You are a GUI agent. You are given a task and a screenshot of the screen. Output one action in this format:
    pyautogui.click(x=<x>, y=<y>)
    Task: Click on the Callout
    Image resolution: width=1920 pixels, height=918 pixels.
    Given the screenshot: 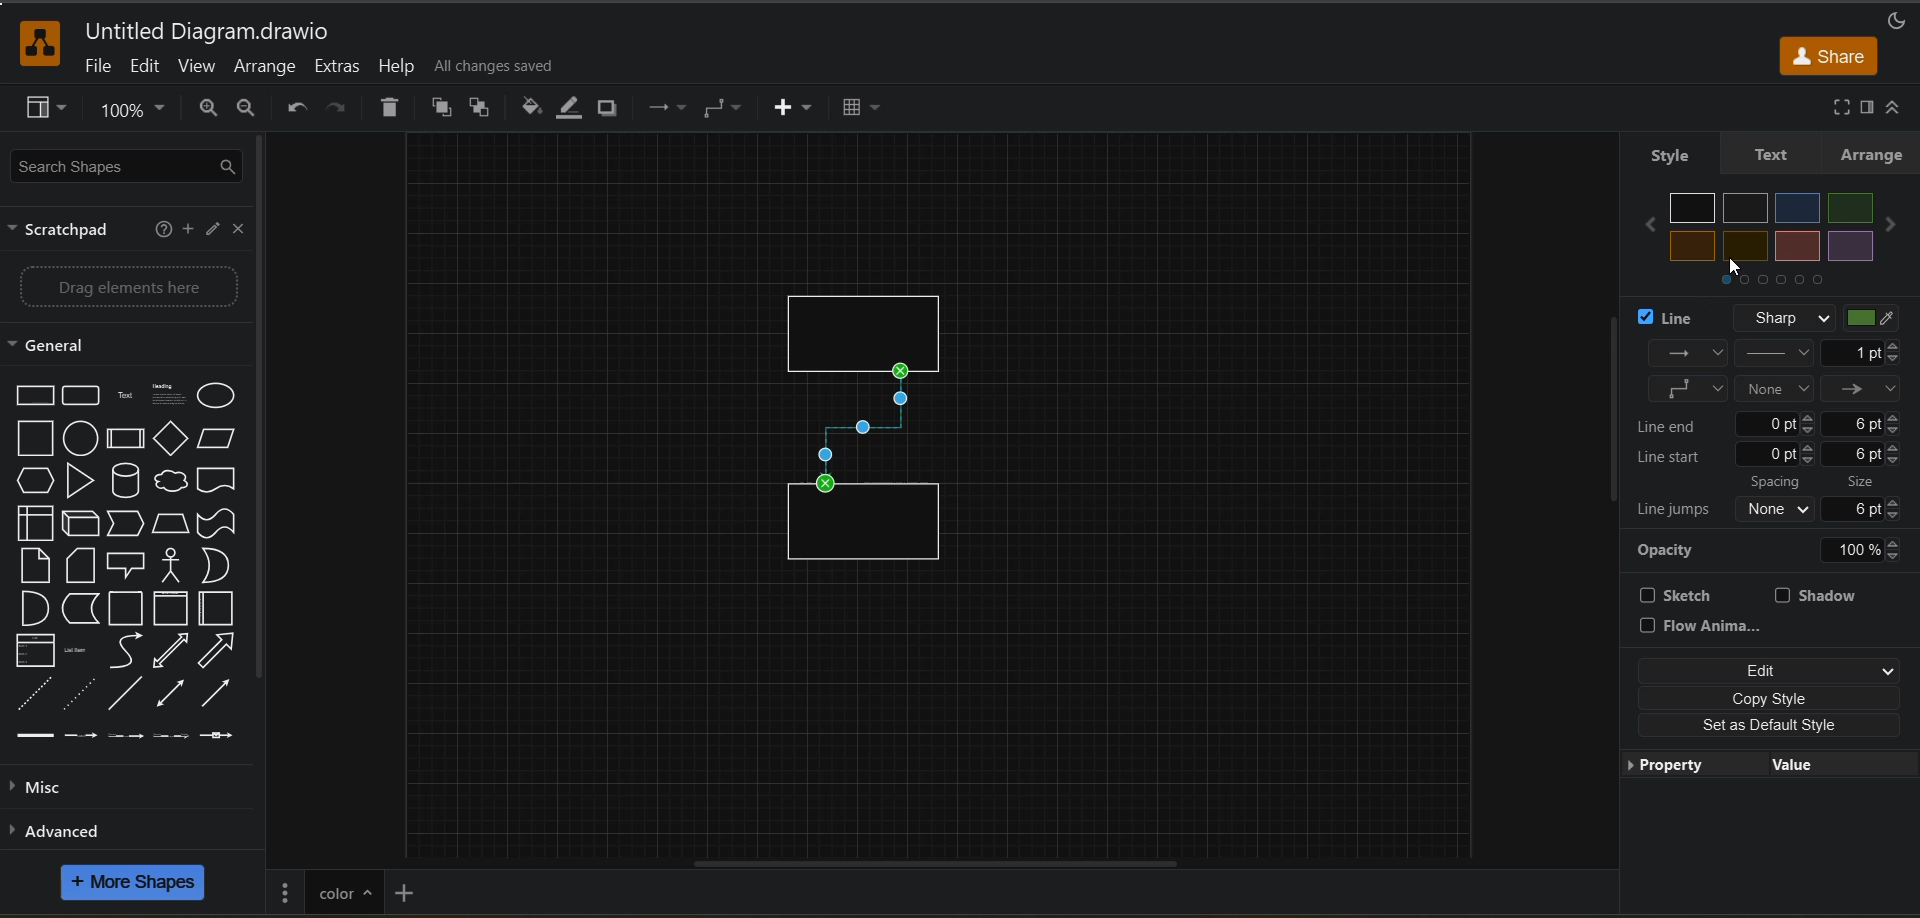 What is the action you would take?
    pyautogui.click(x=132, y=564)
    